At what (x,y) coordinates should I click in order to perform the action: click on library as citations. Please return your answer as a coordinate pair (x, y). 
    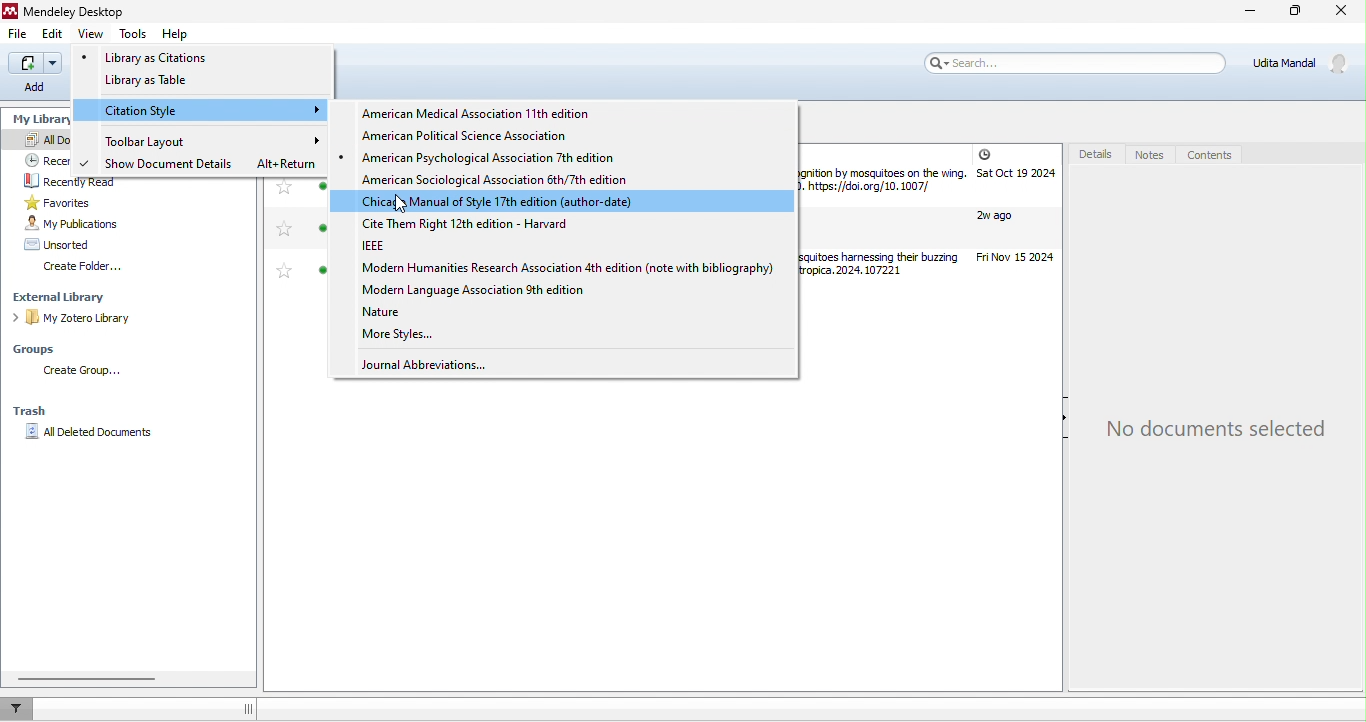
    Looking at the image, I should click on (158, 58).